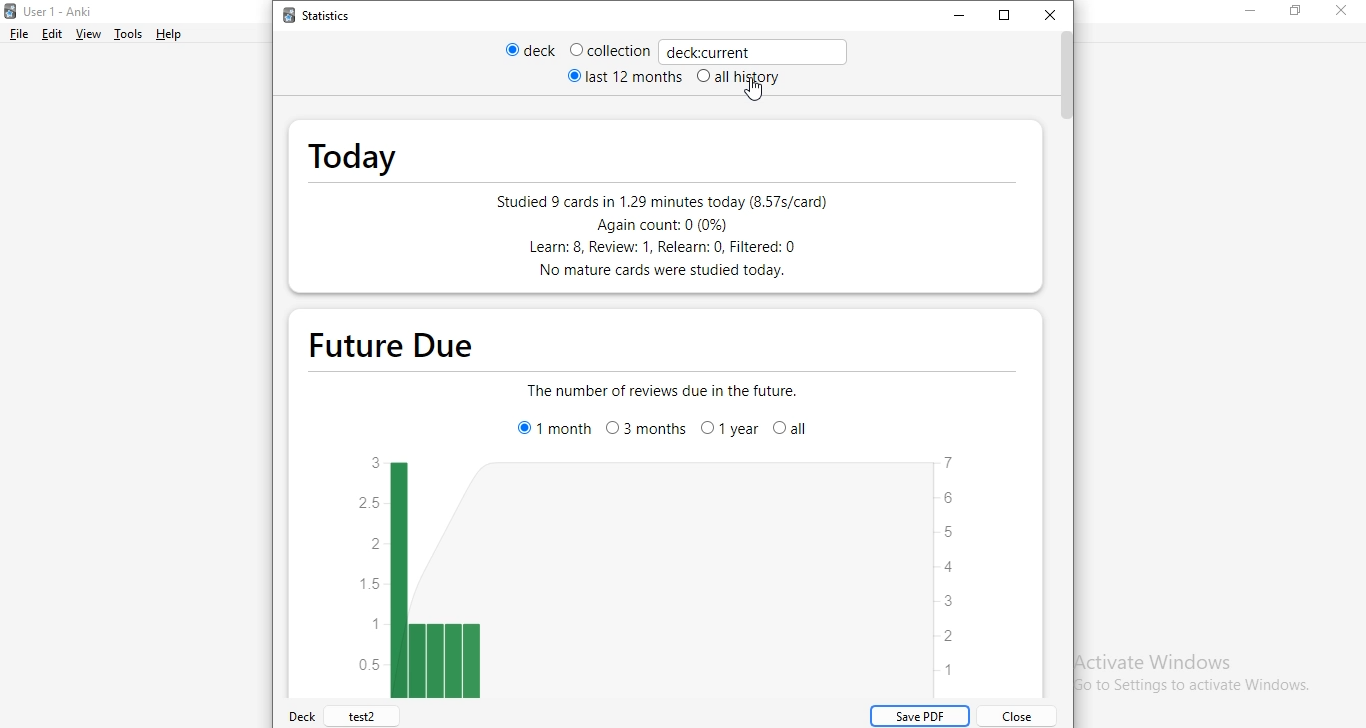 This screenshot has height=728, width=1366. I want to click on cursor, so click(759, 92).